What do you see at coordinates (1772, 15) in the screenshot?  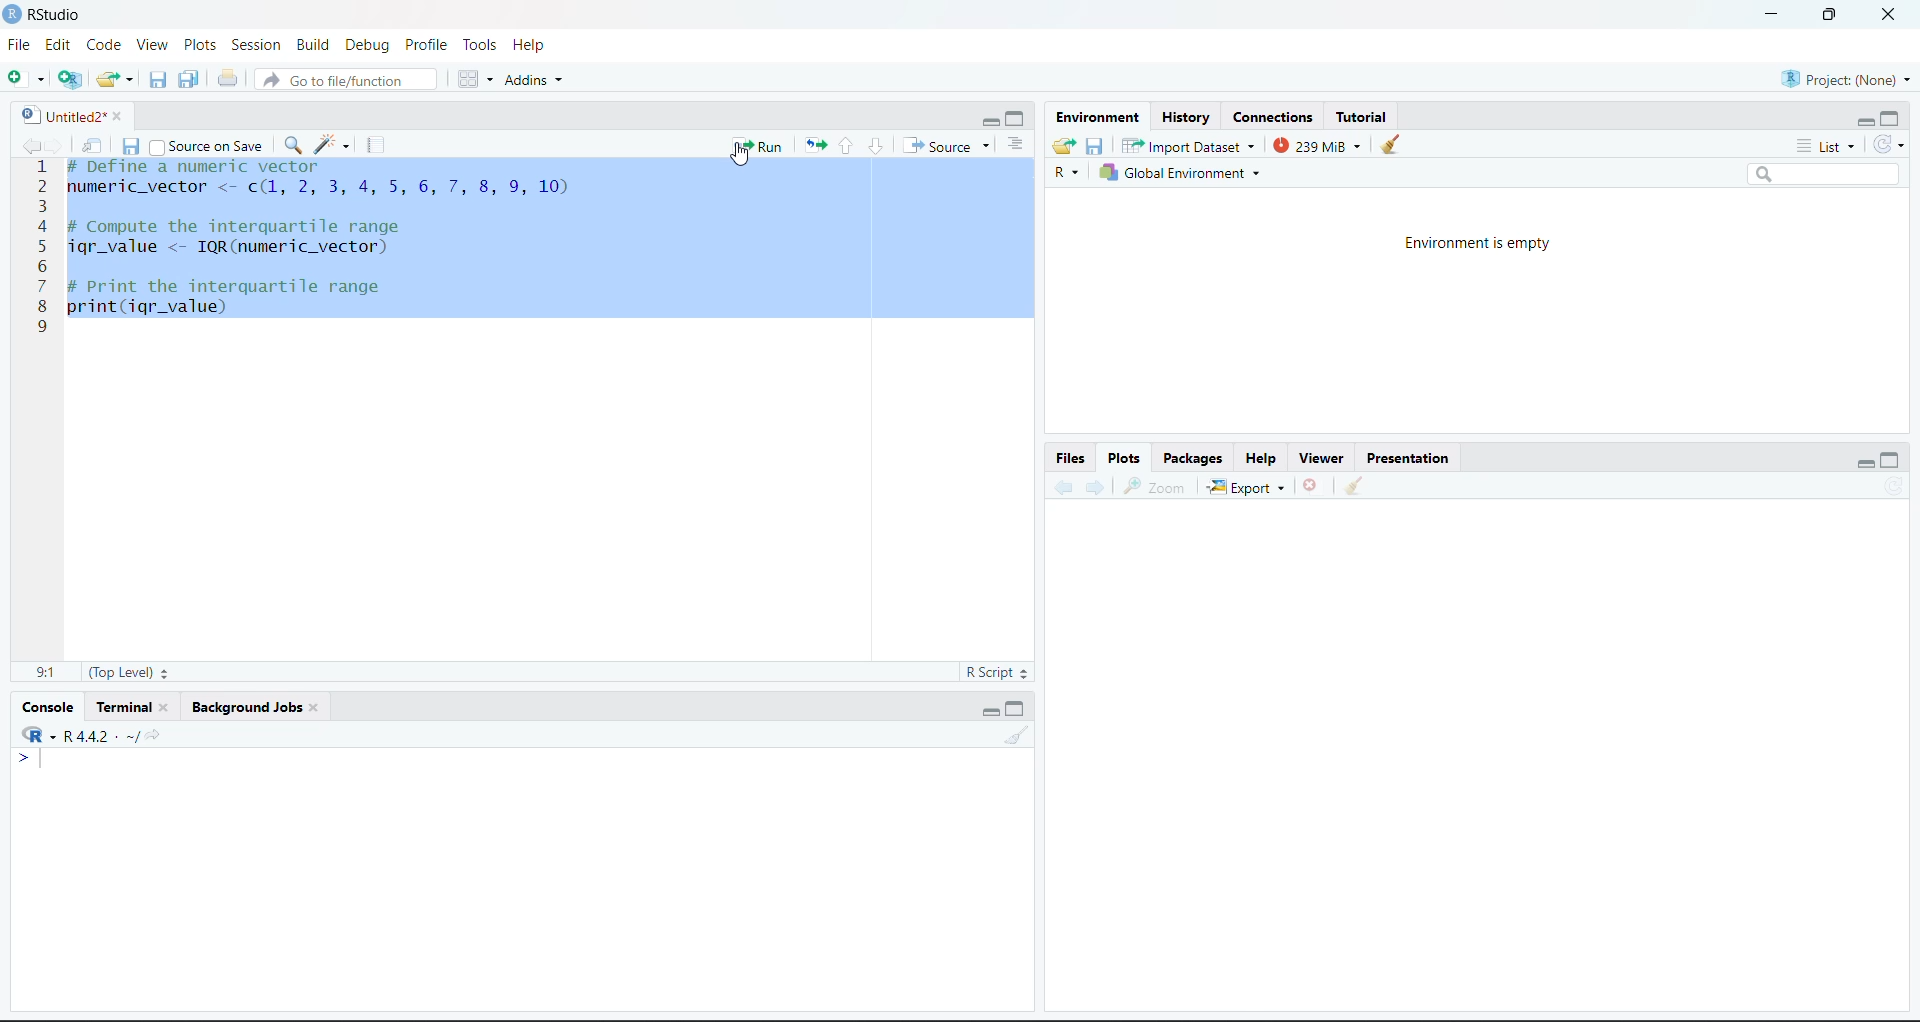 I see `Minimize` at bounding box center [1772, 15].